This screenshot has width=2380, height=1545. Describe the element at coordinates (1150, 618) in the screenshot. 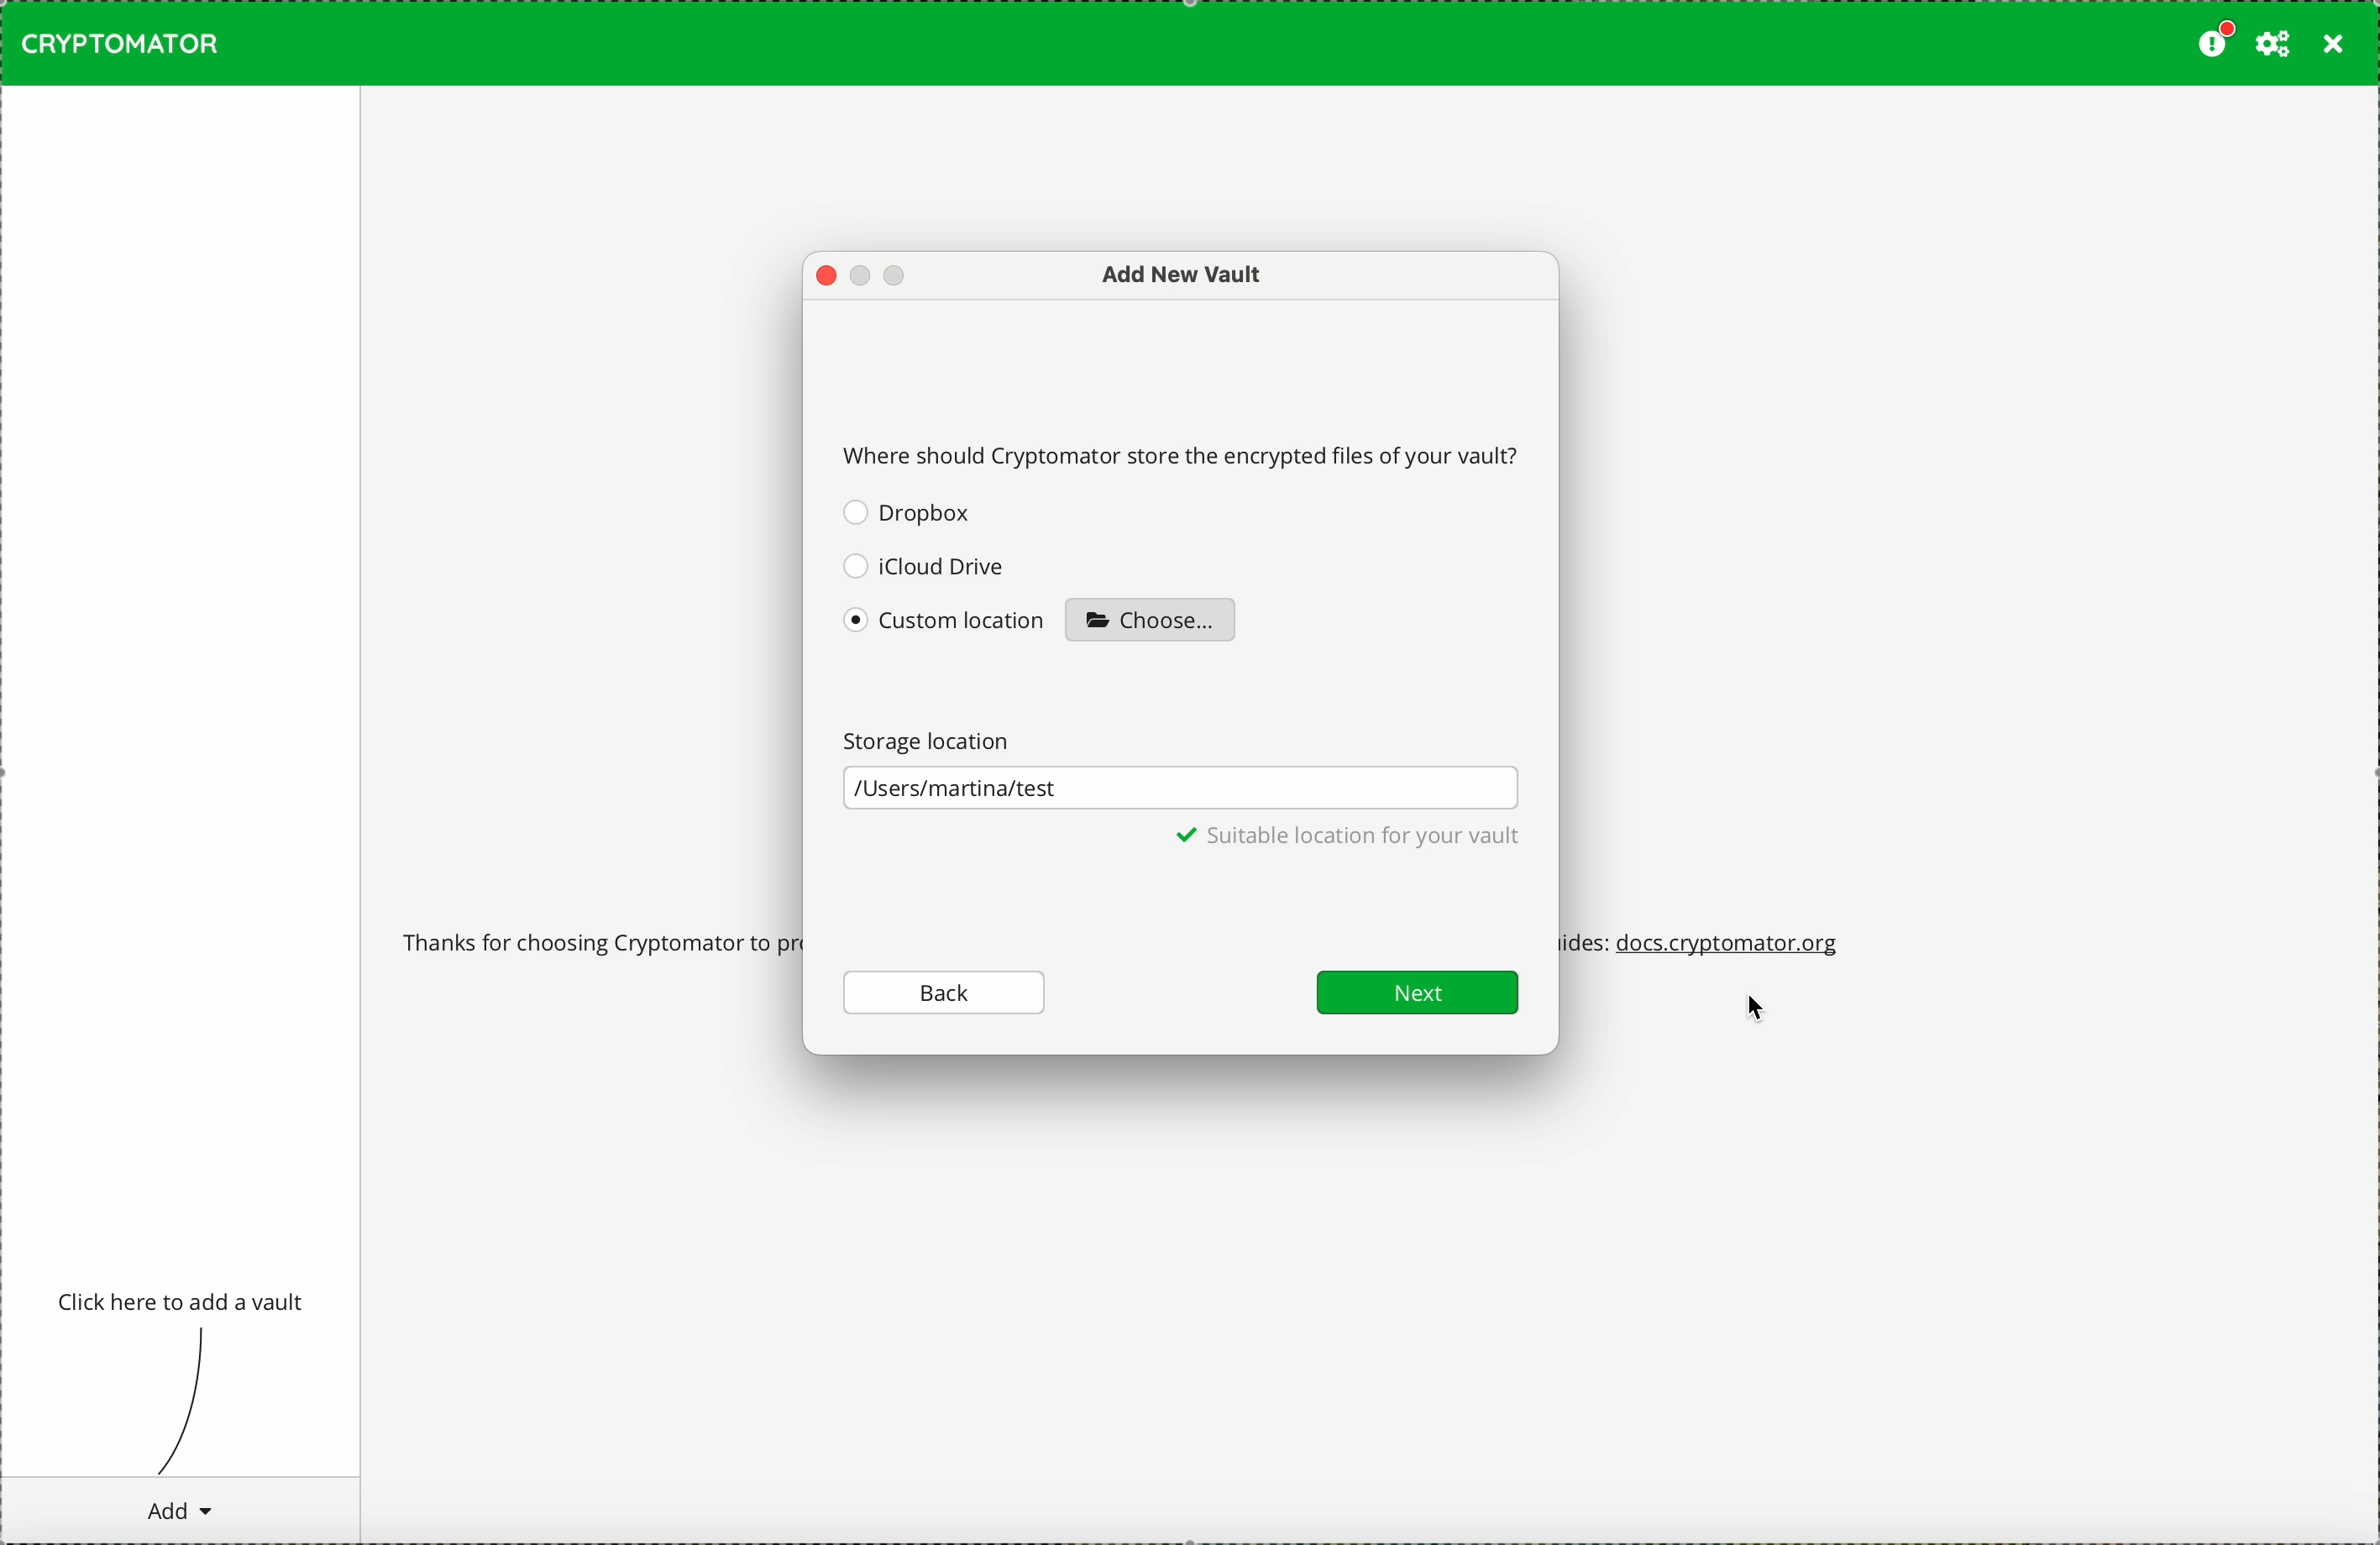

I see `choose folder` at that location.